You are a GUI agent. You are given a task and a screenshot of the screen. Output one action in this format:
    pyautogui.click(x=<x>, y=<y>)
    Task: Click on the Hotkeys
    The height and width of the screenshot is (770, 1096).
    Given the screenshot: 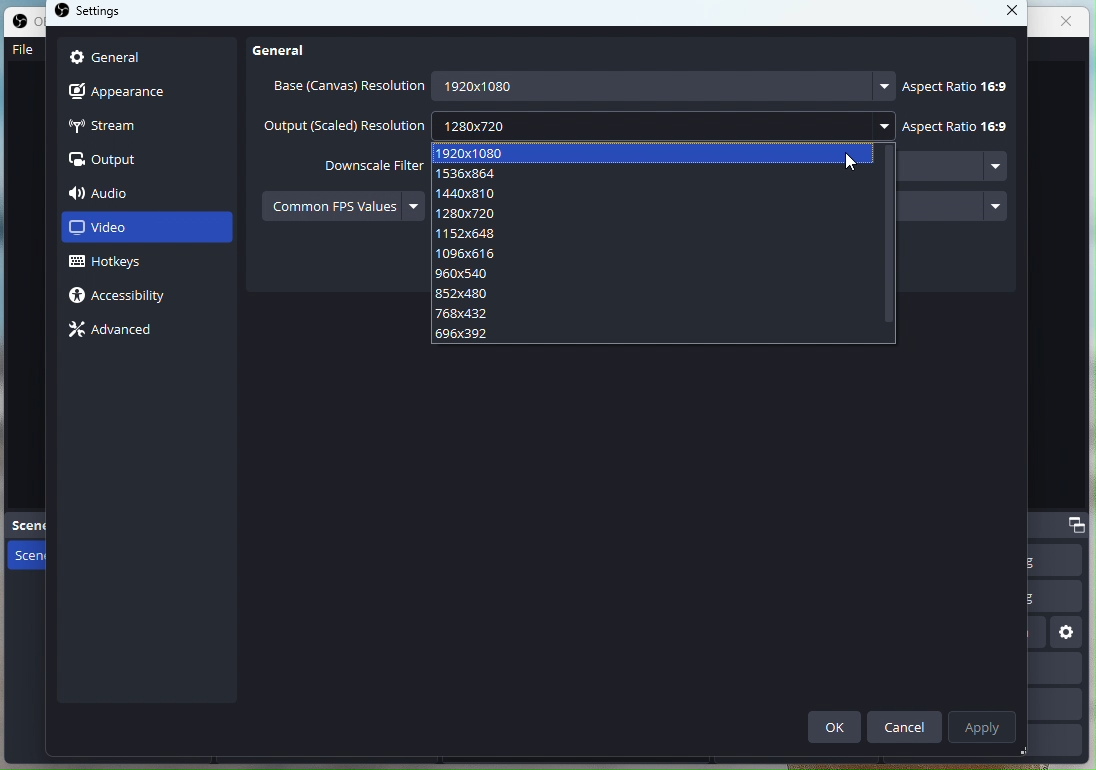 What is the action you would take?
    pyautogui.click(x=124, y=264)
    